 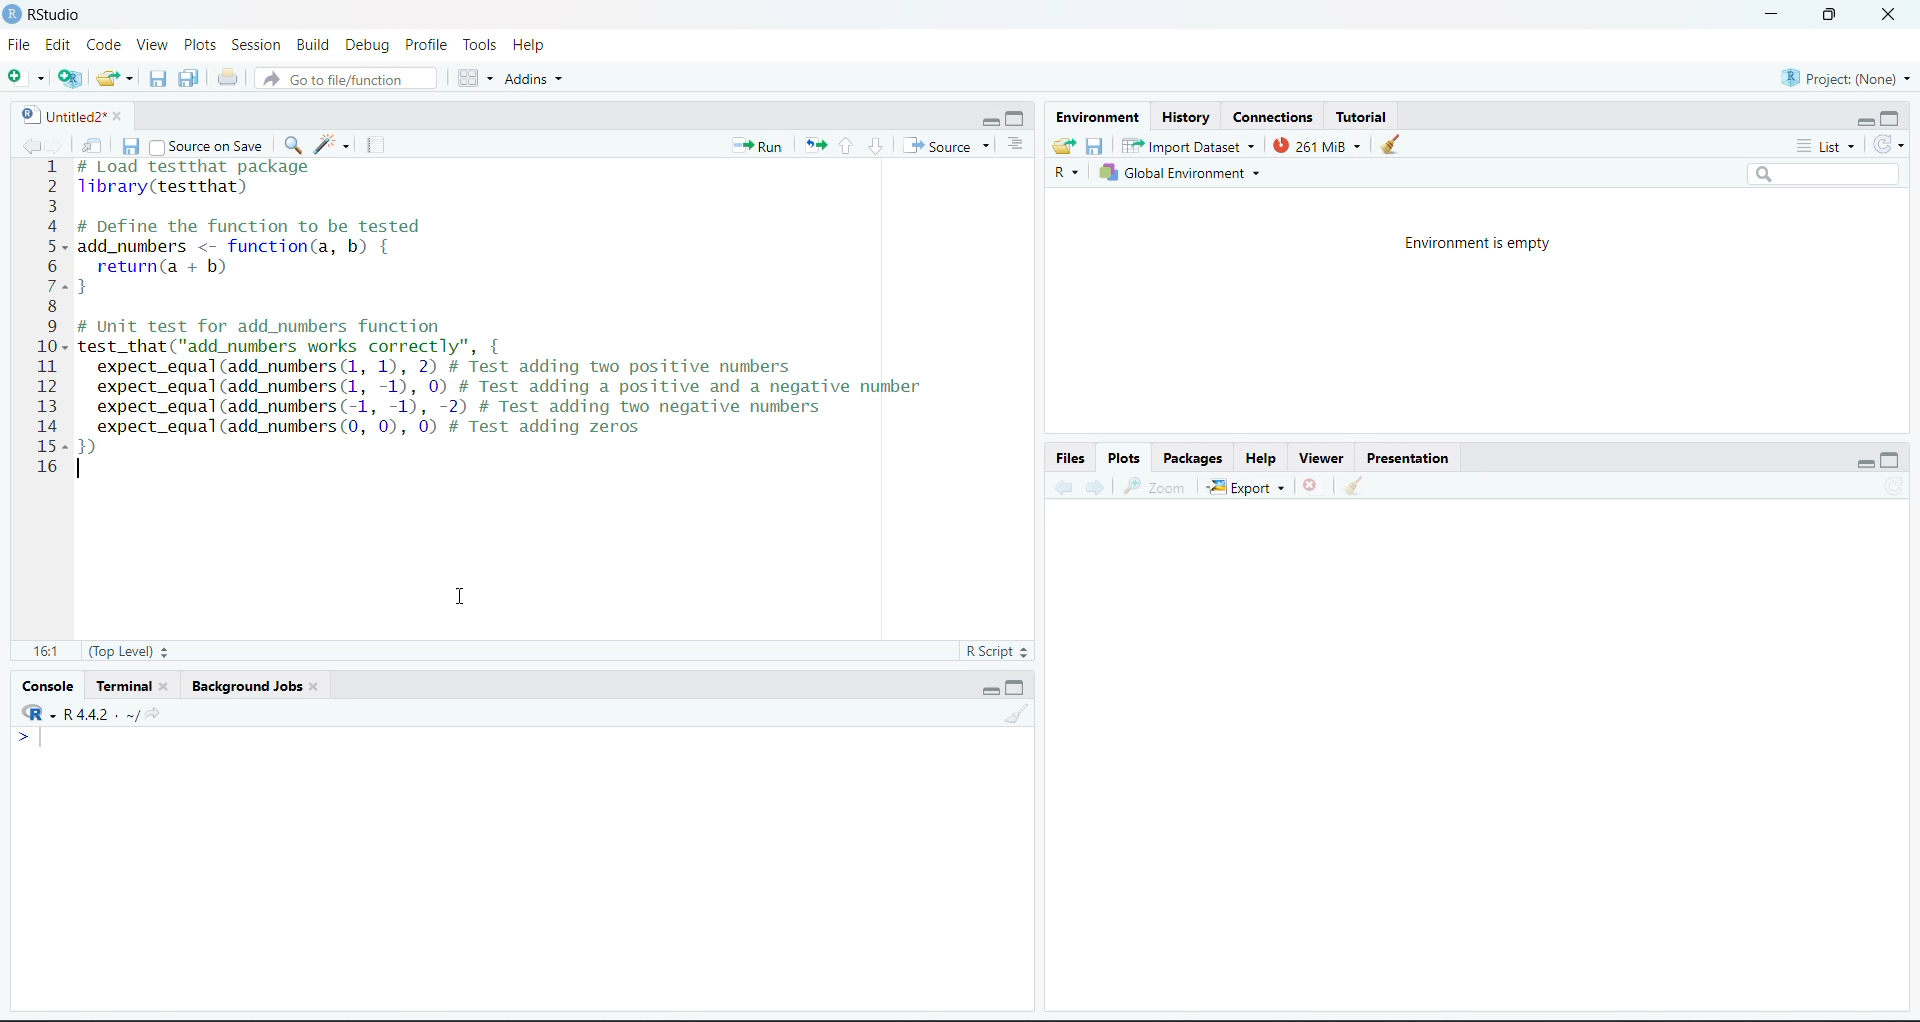 I want to click on minimize, so click(x=1864, y=120).